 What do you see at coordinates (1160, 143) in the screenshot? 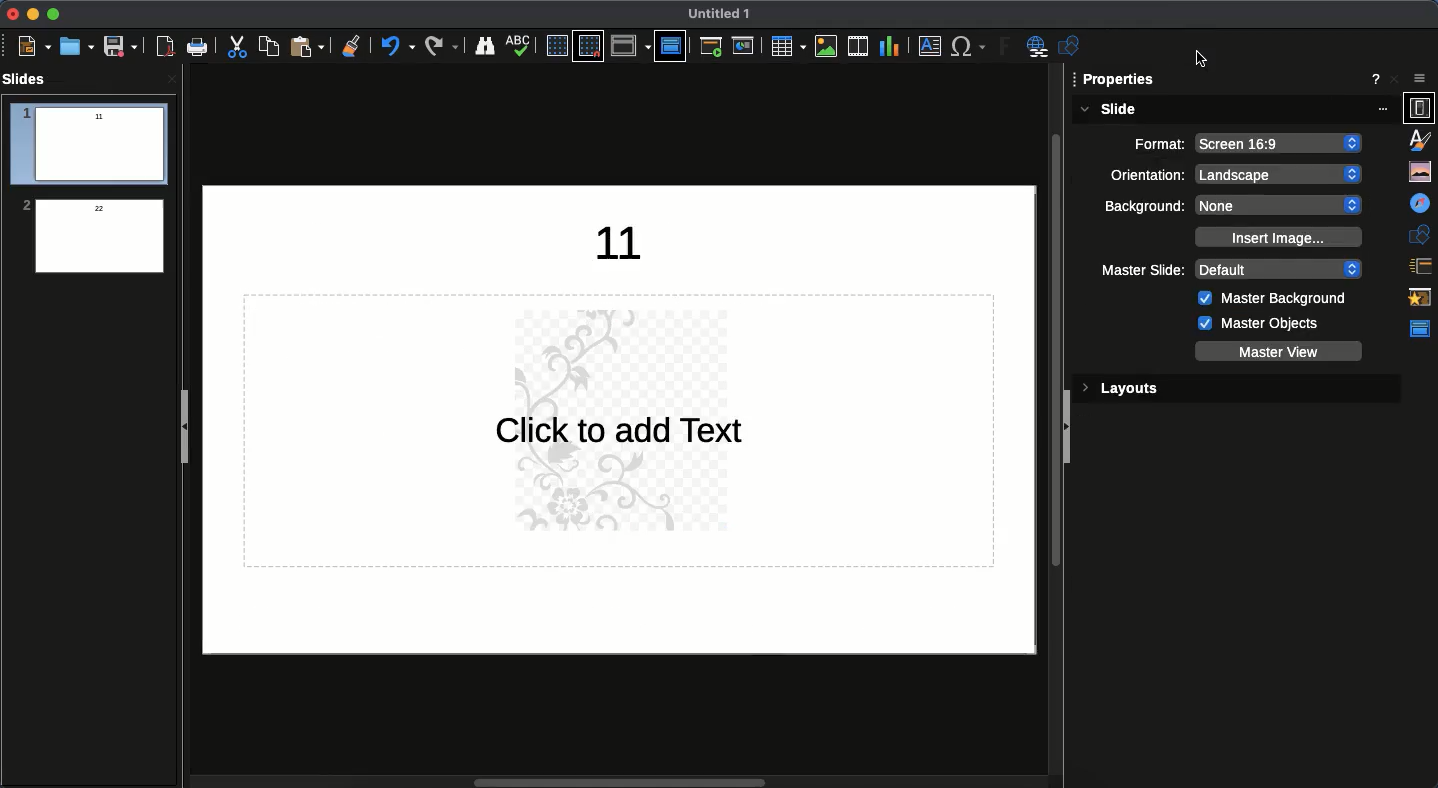
I see `Format` at bounding box center [1160, 143].